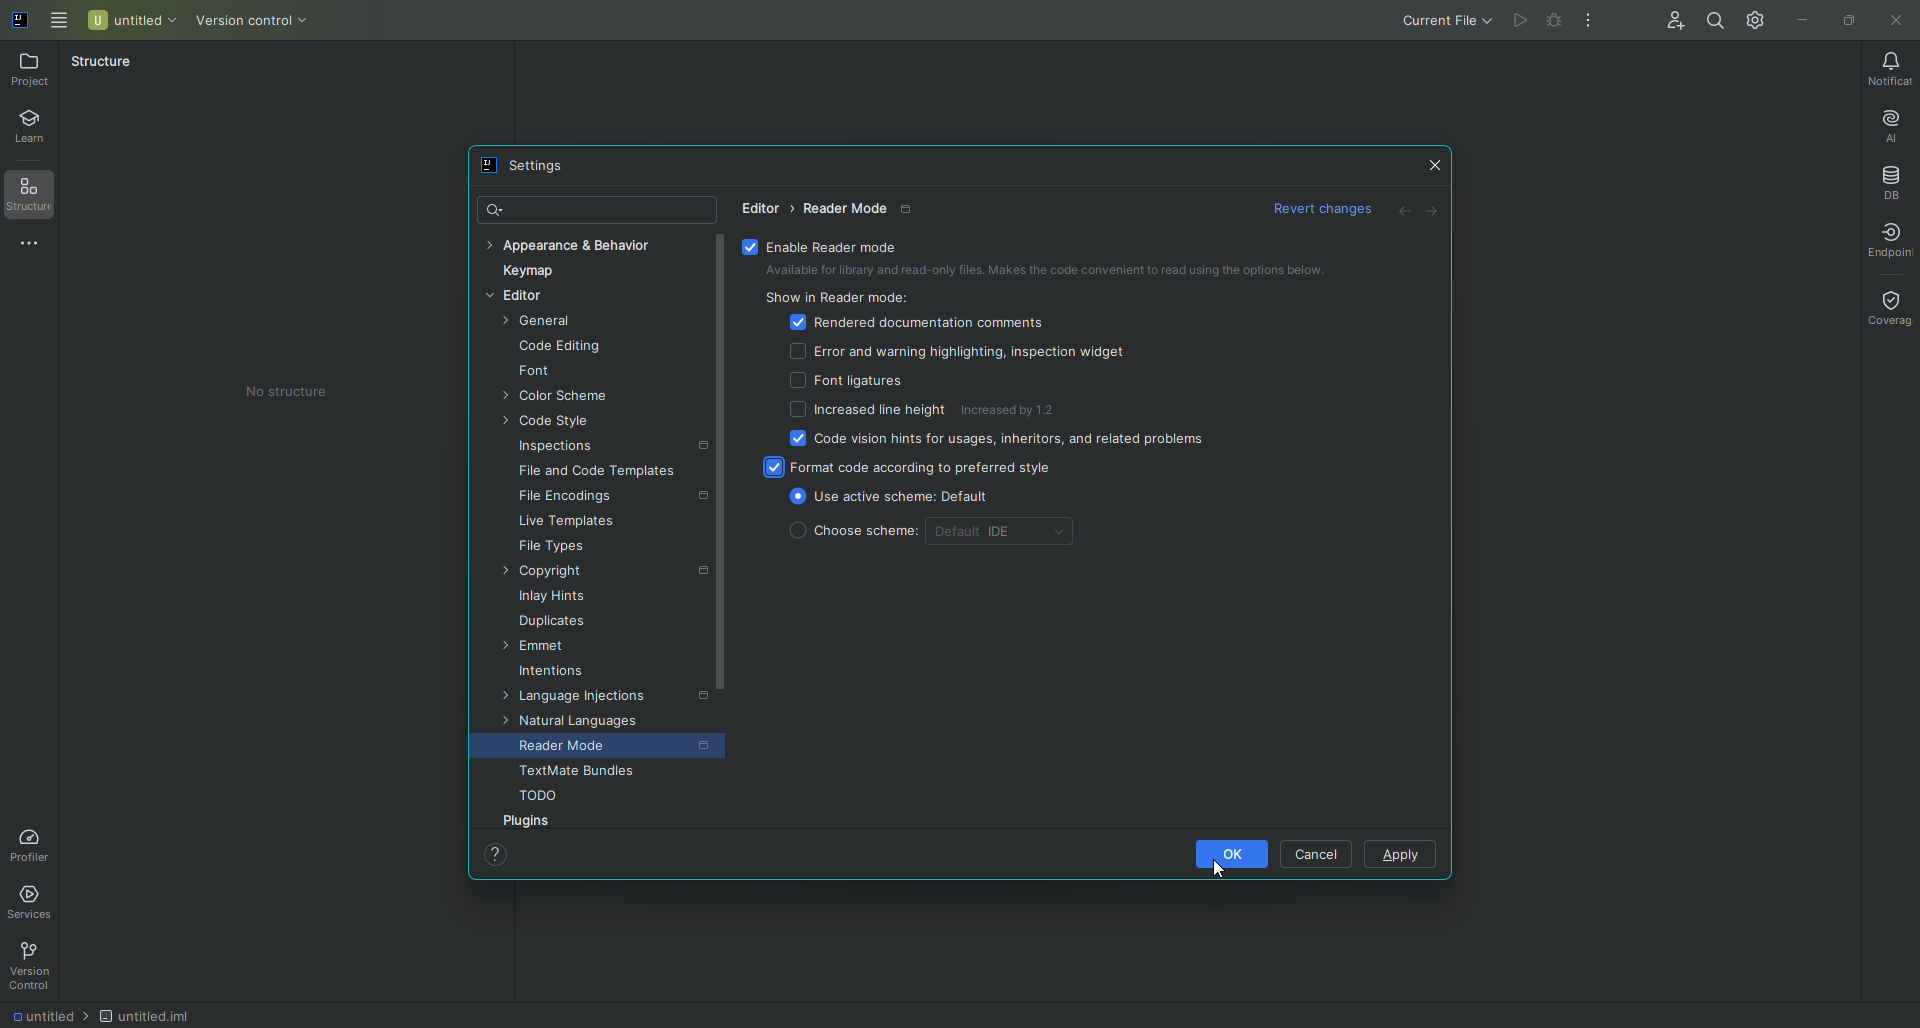 The image size is (1920, 1028). Describe the element at coordinates (288, 394) in the screenshot. I see `No structure` at that location.